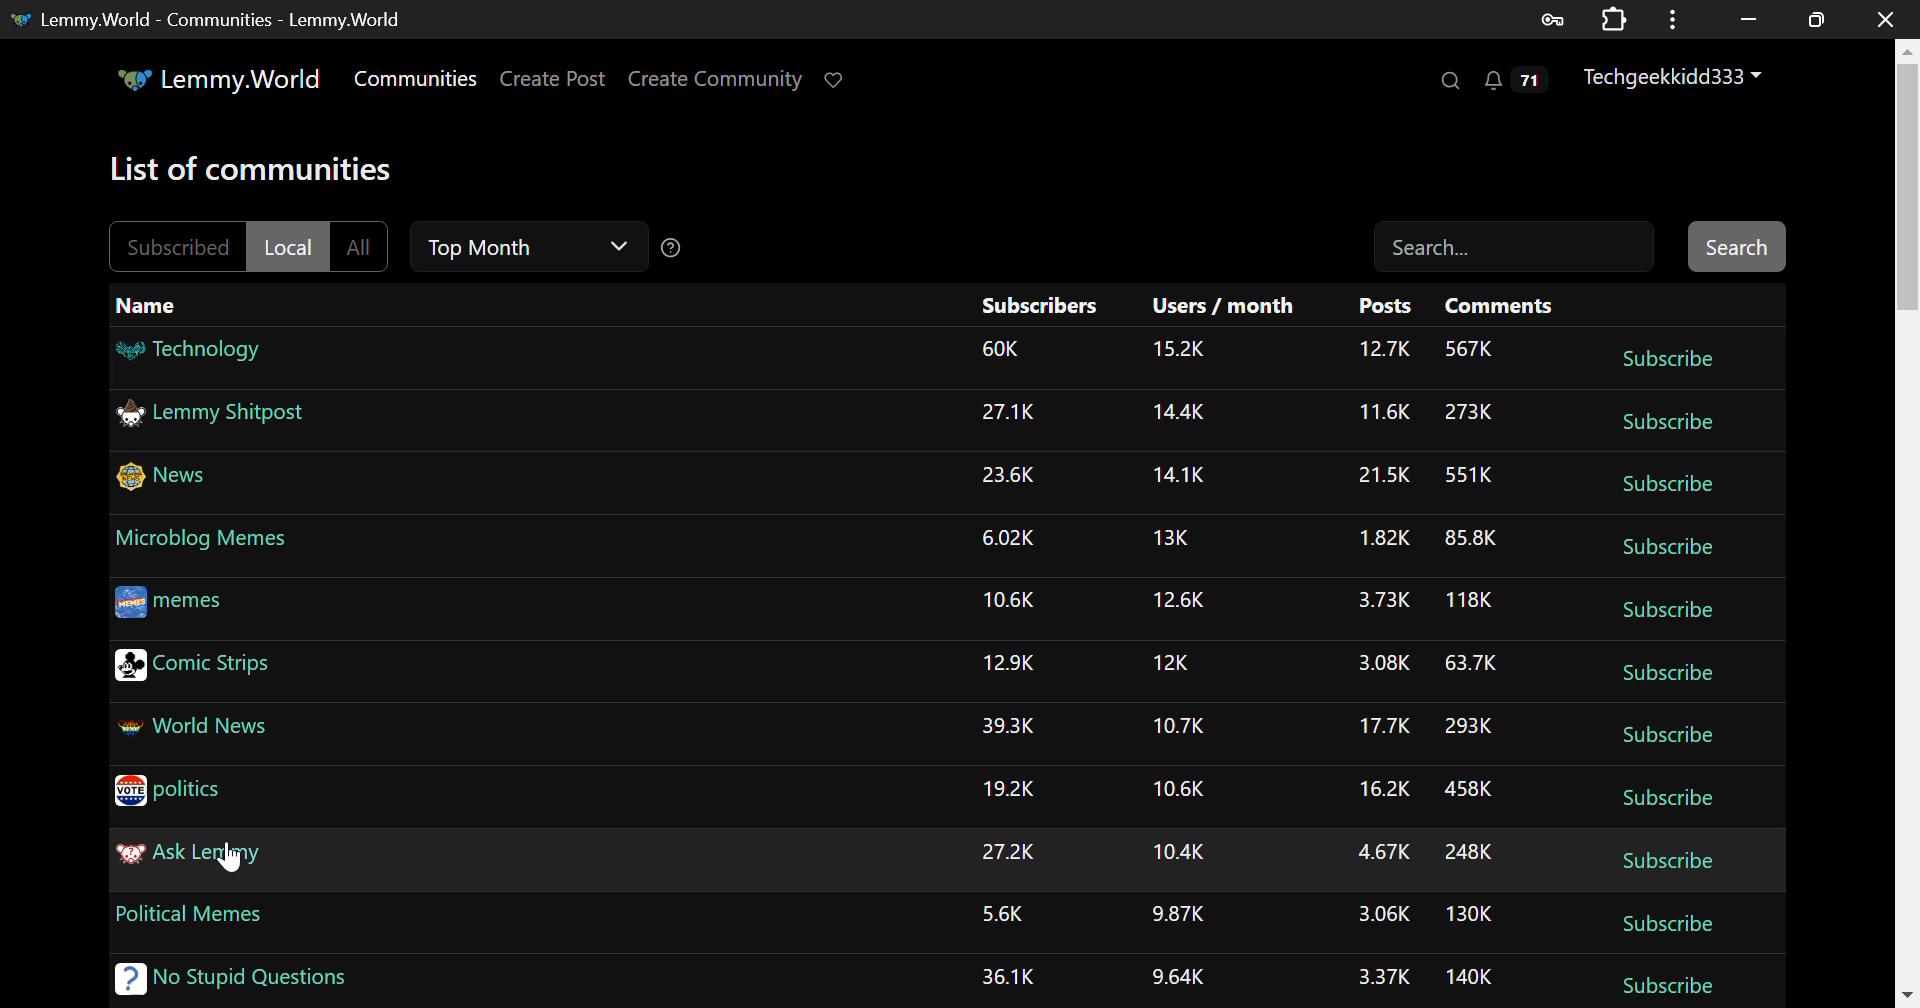  Describe the element at coordinates (1178, 853) in the screenshot. I see `Amount` at that location.